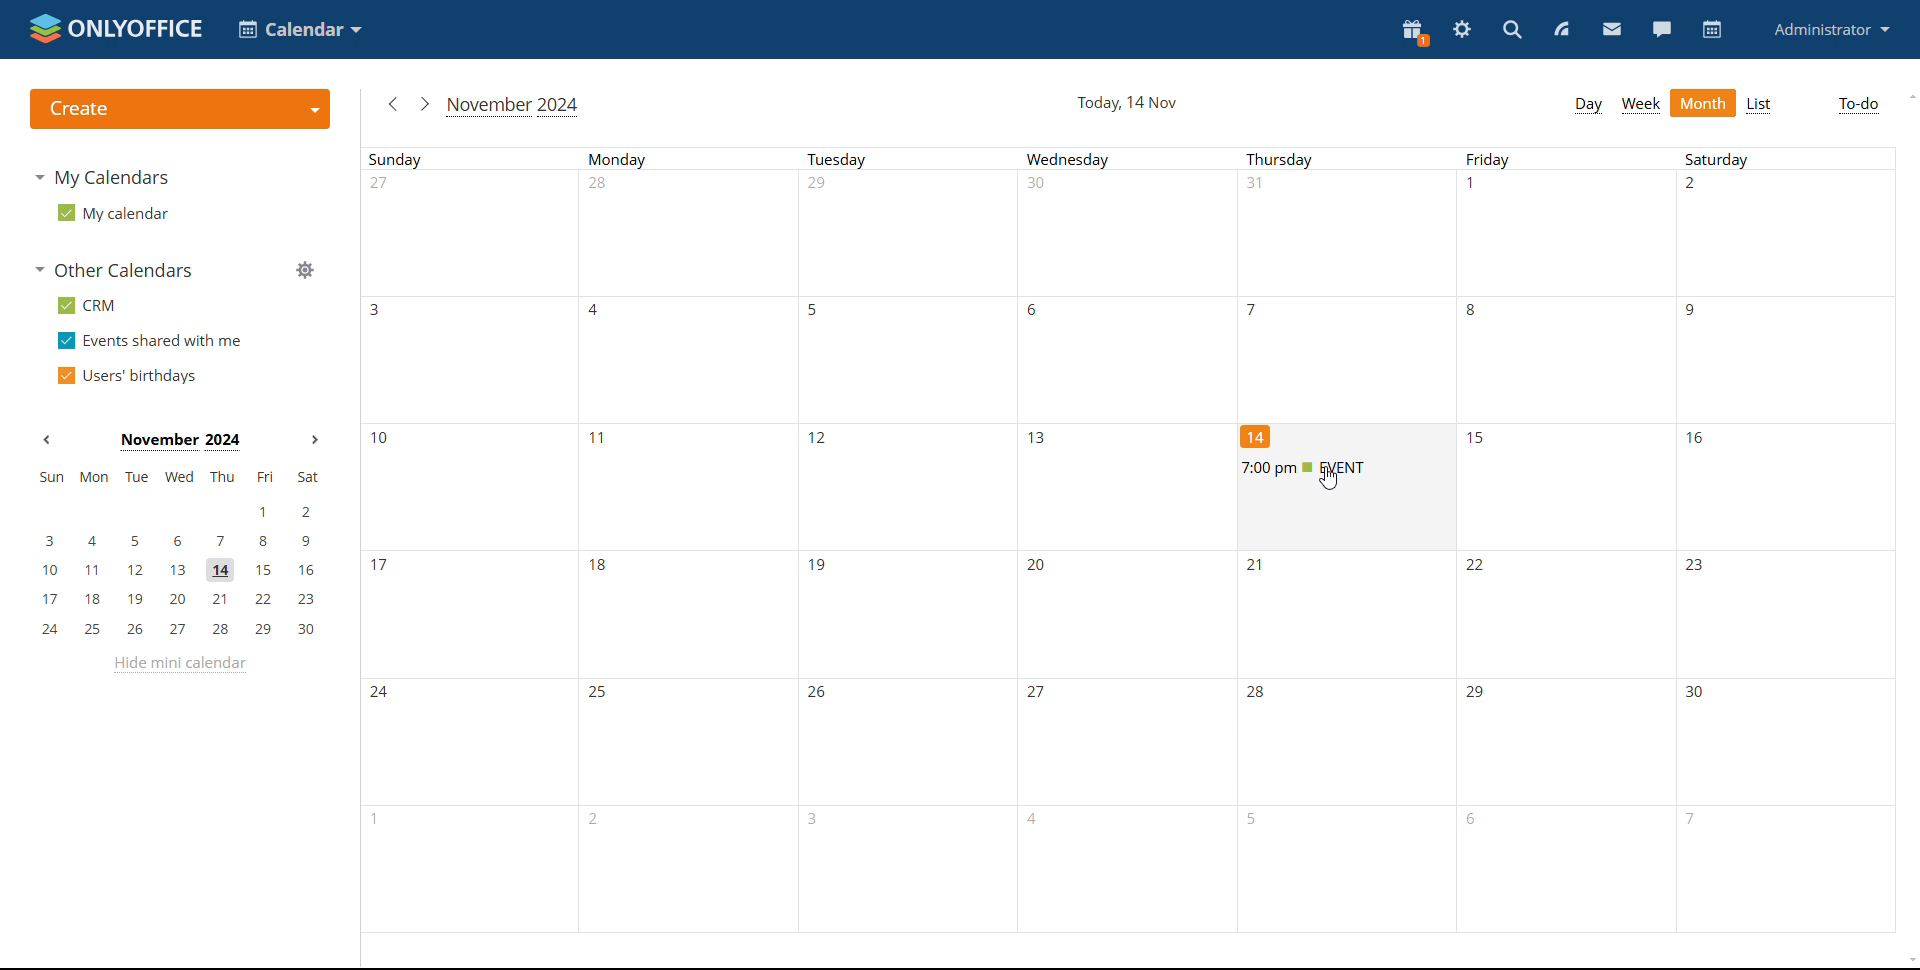 The height and width of the screenshot is (970, 1920). Describe the element at coordinates (1262, 436) in the screenshot. I see `14th ` at that location.